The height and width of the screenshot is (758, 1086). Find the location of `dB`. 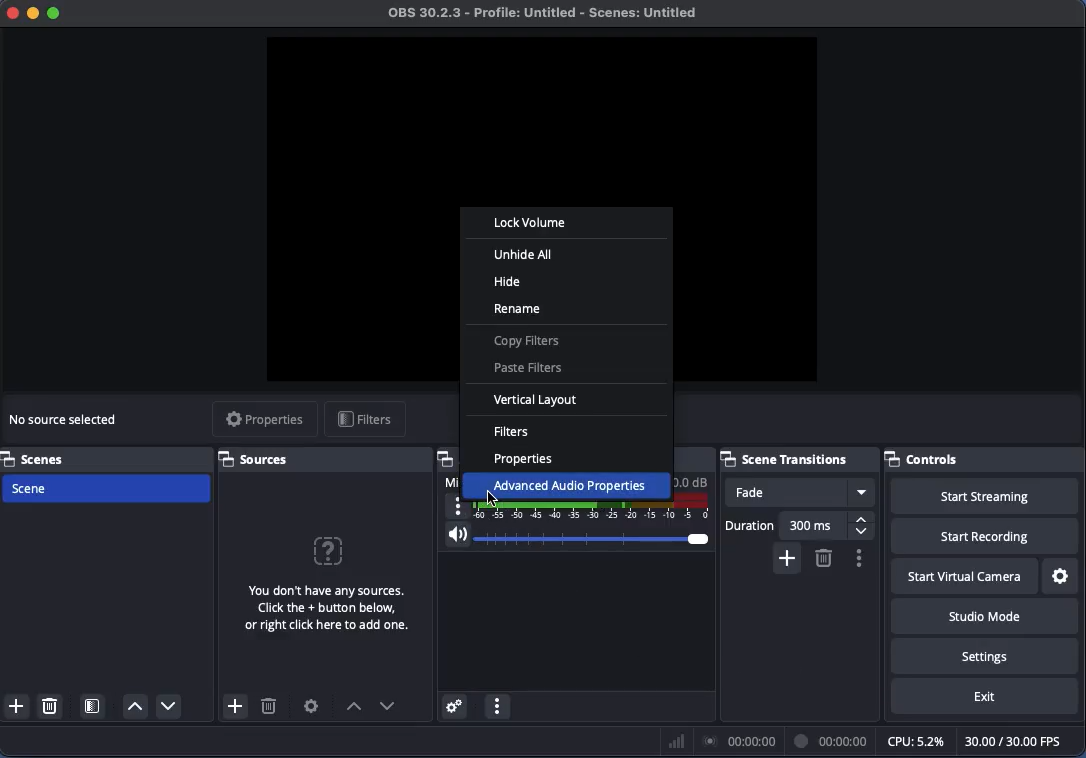

dB is located at coordinates (692, 481).